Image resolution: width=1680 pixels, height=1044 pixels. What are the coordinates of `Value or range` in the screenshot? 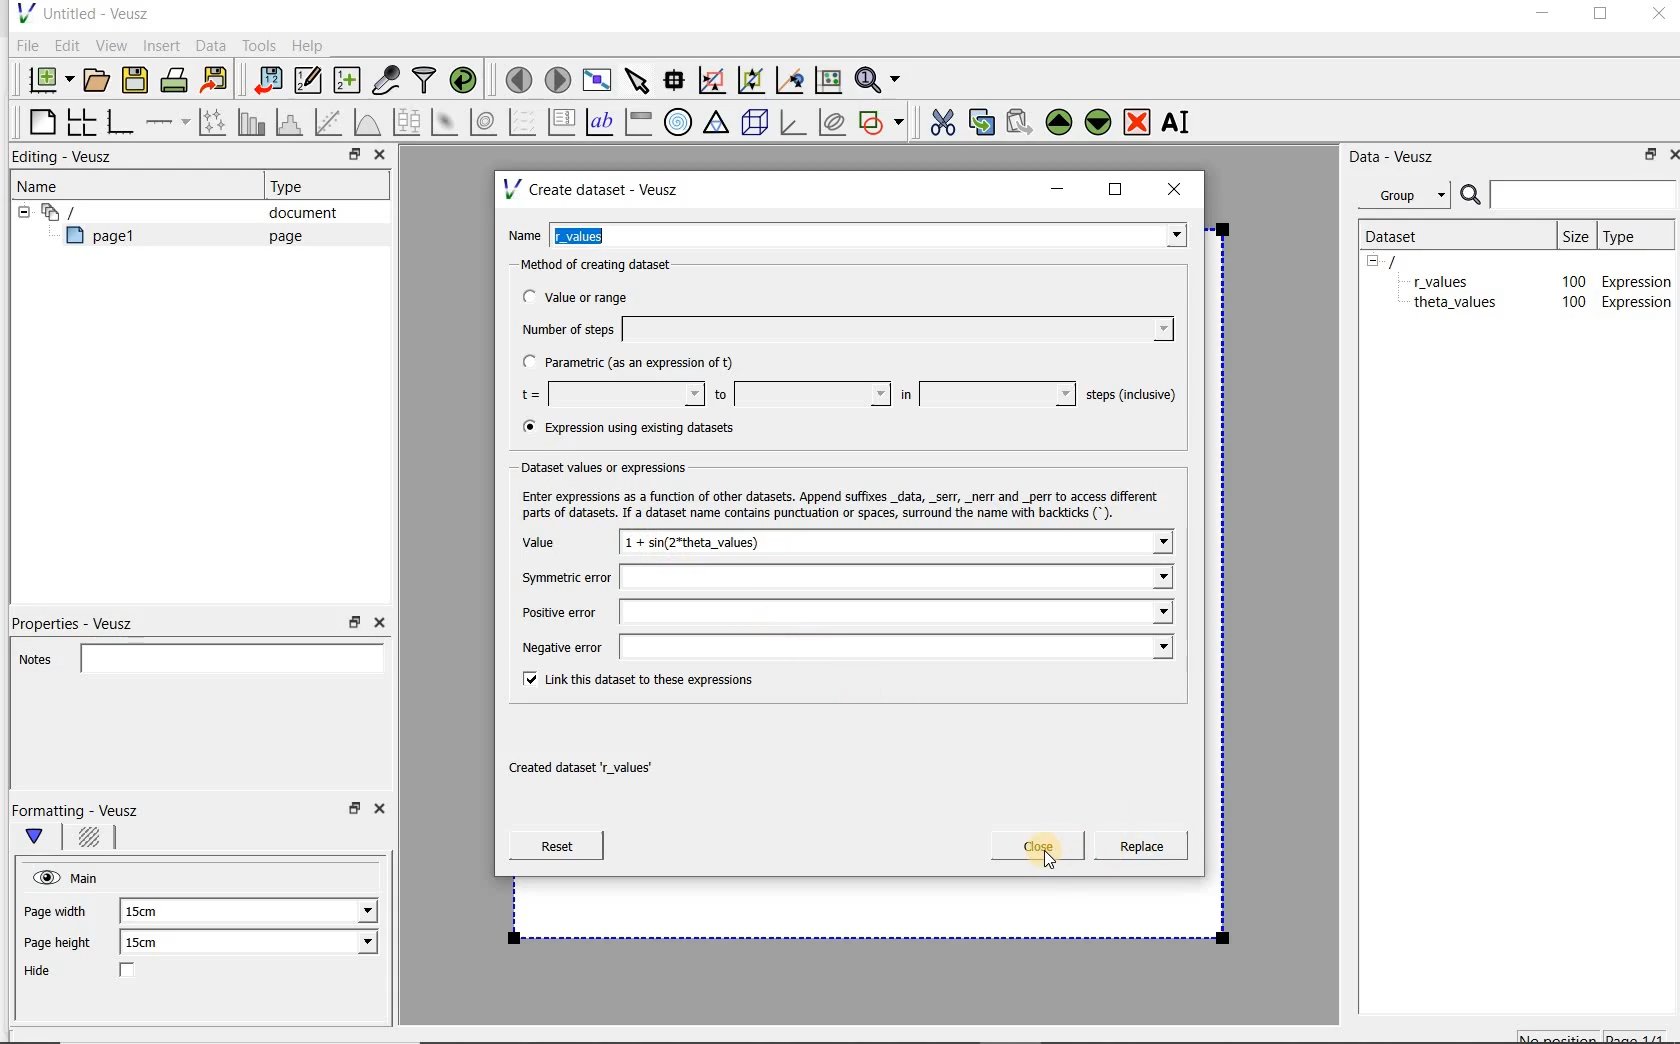 It's located at (593, 294).